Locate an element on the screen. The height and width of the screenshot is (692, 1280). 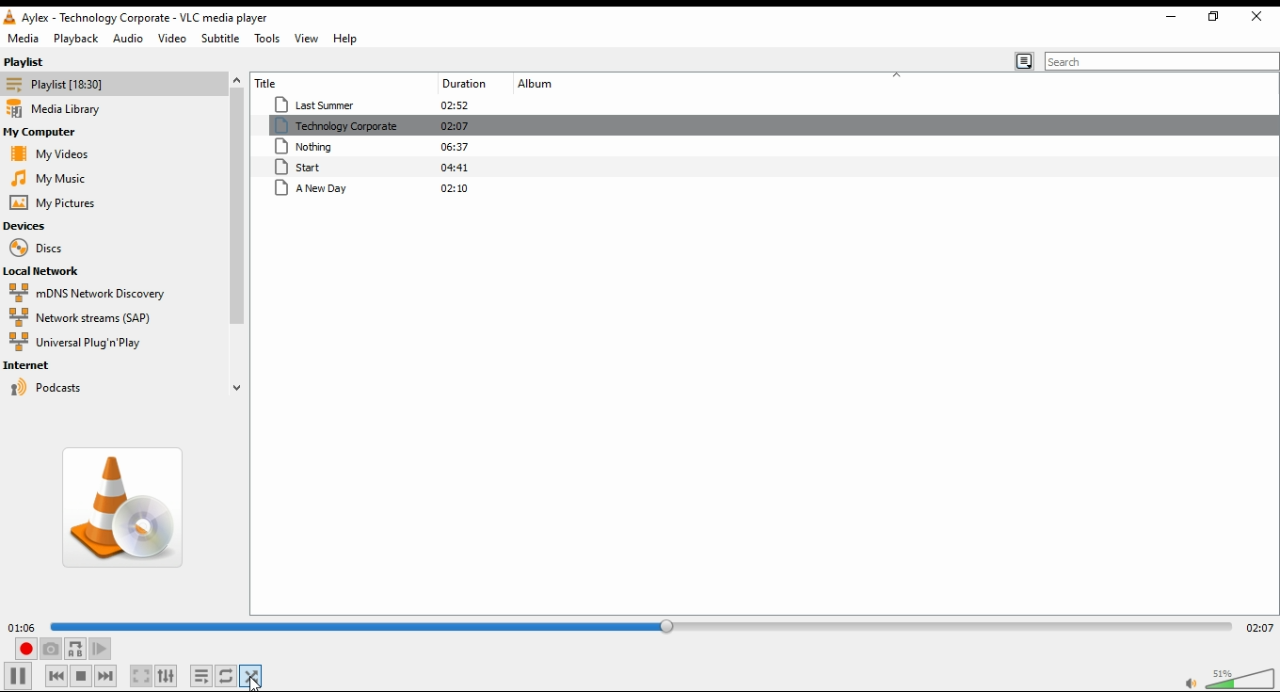
toggle video in fullscreen is located at coordinates (139, 674).